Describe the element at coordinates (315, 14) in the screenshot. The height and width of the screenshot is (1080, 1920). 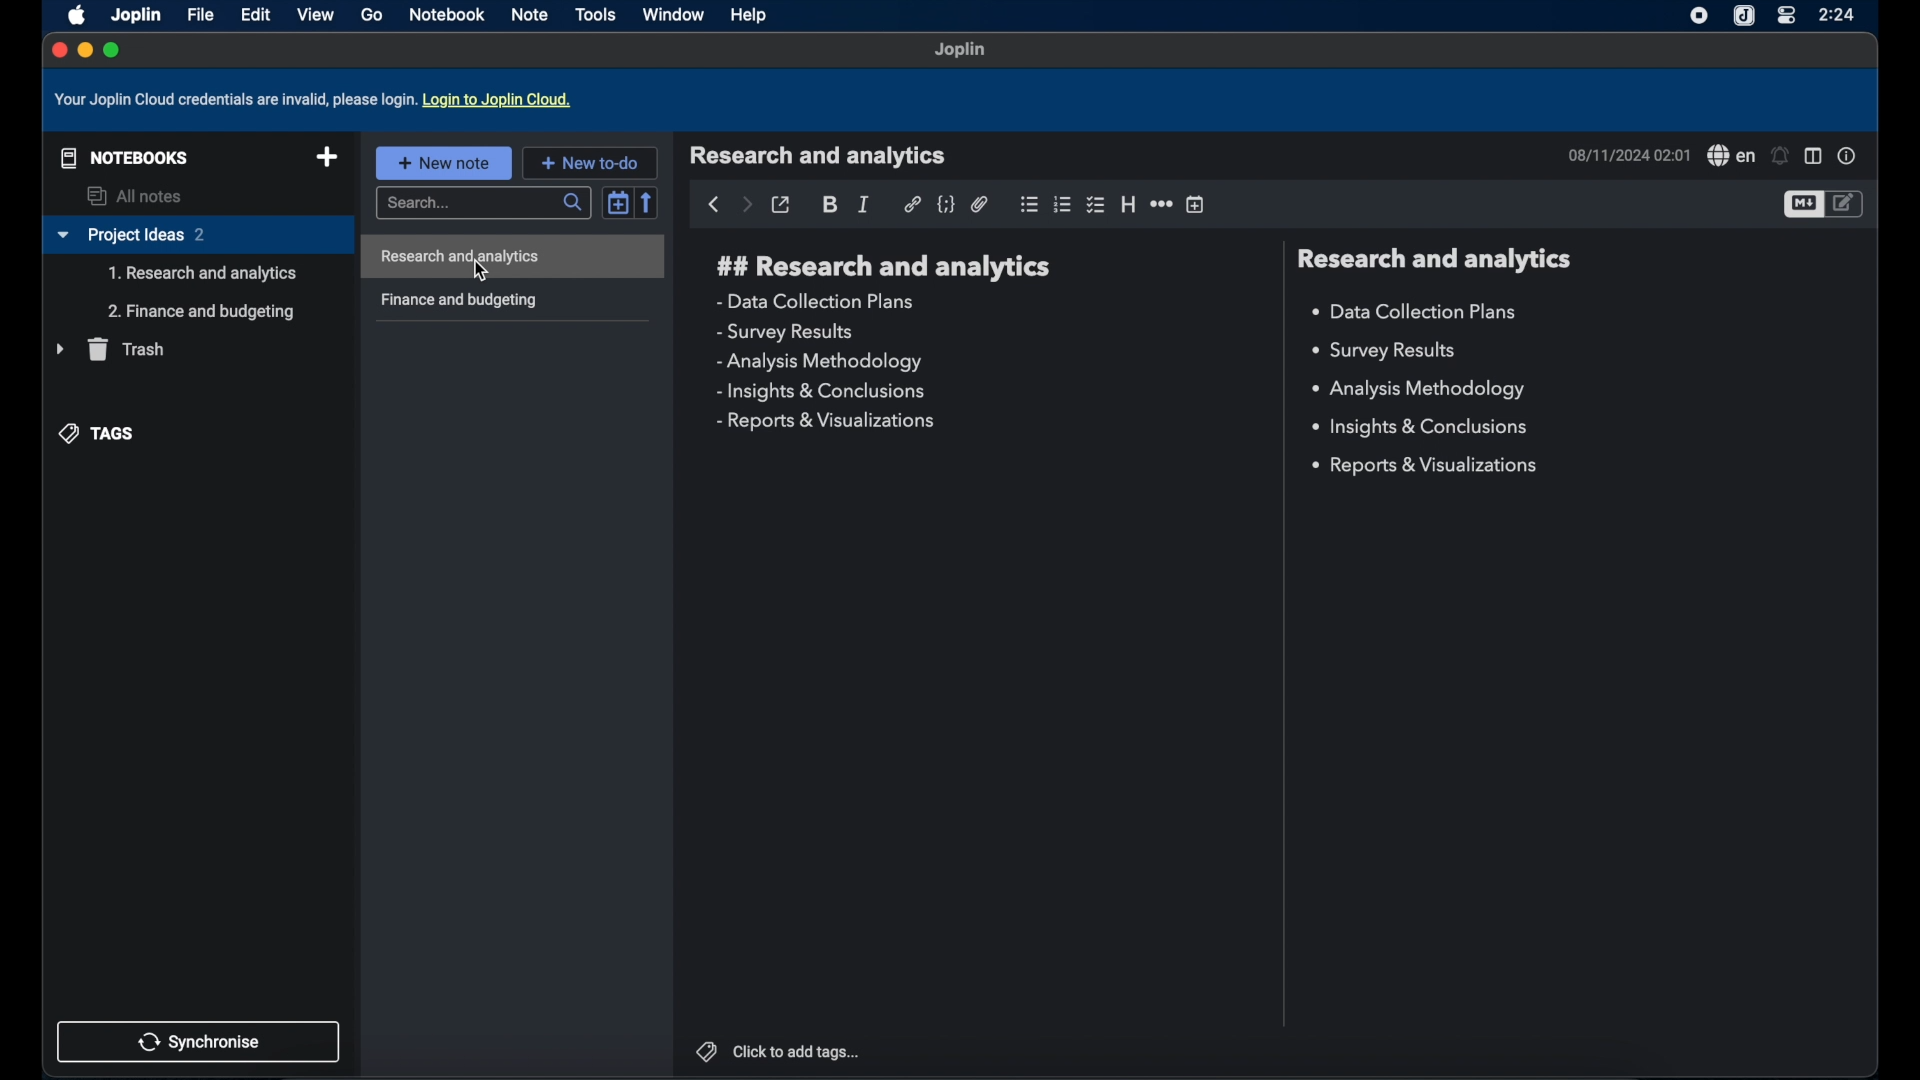
I see `view` at that location.